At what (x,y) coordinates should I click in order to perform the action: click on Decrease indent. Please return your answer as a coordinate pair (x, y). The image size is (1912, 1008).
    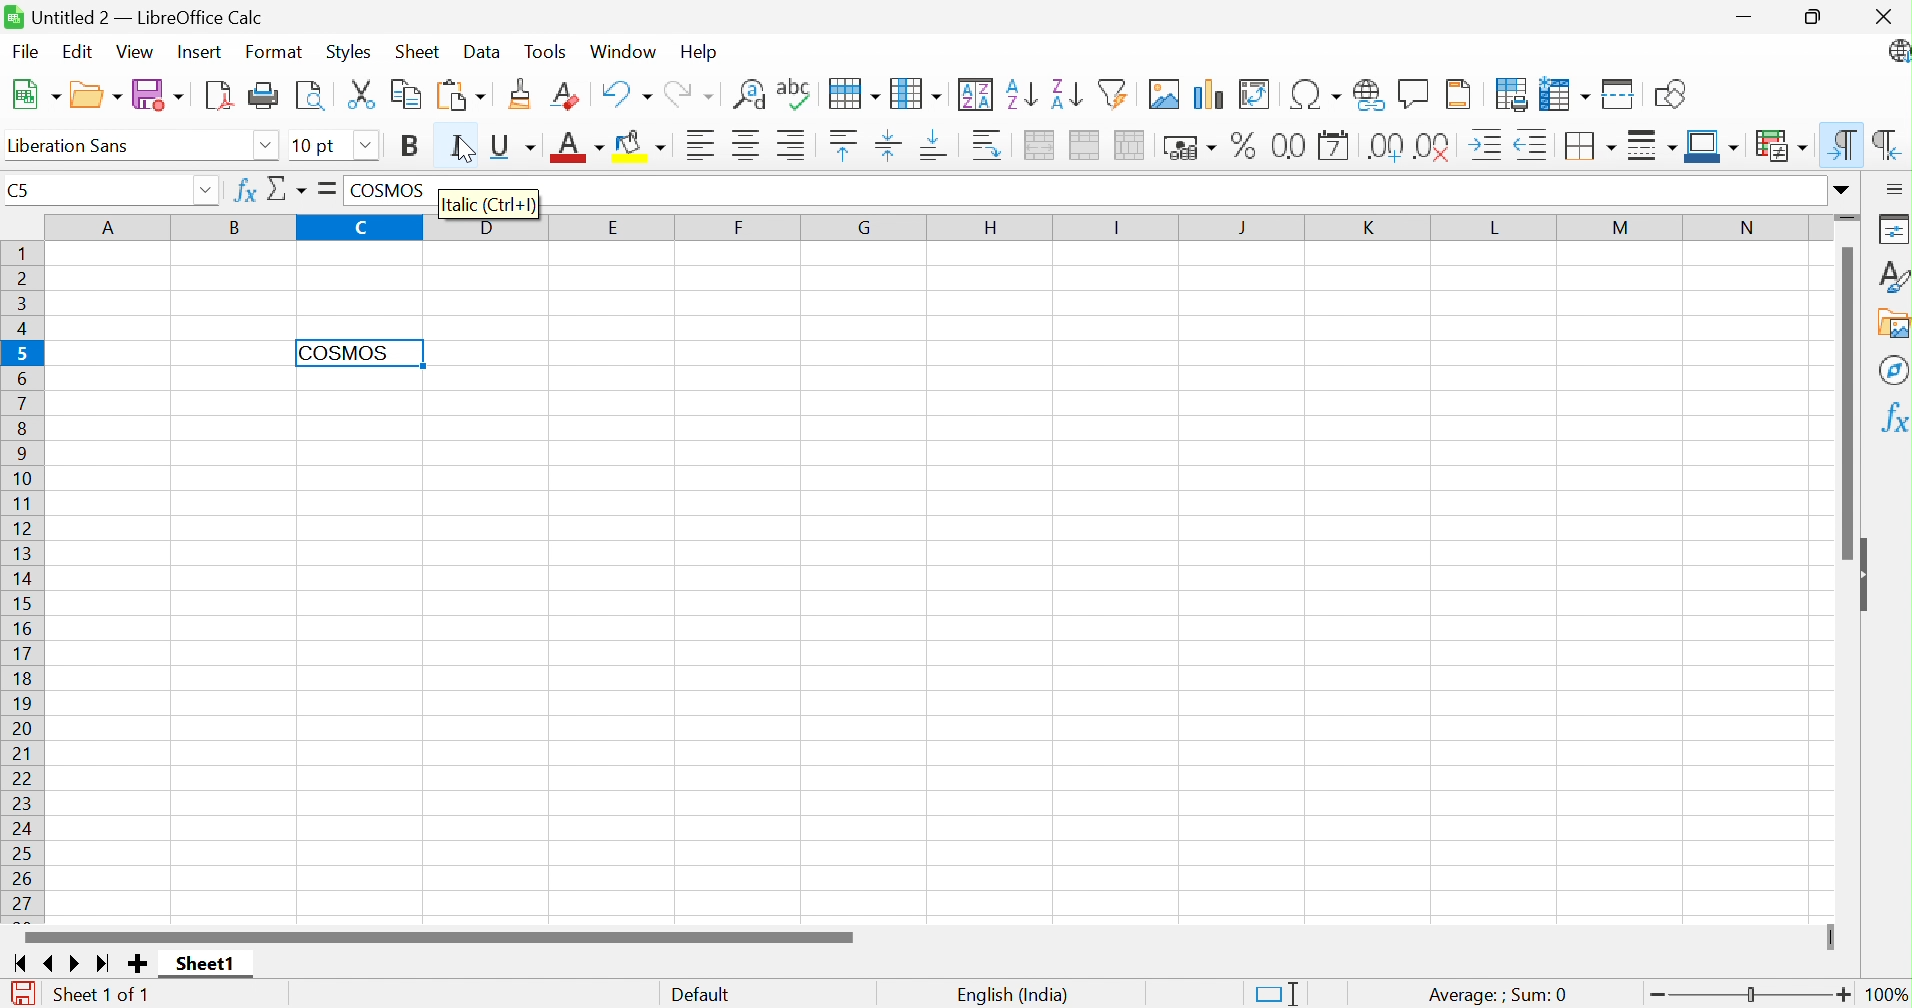
    Looking at the image, I should click on (1530, 146).